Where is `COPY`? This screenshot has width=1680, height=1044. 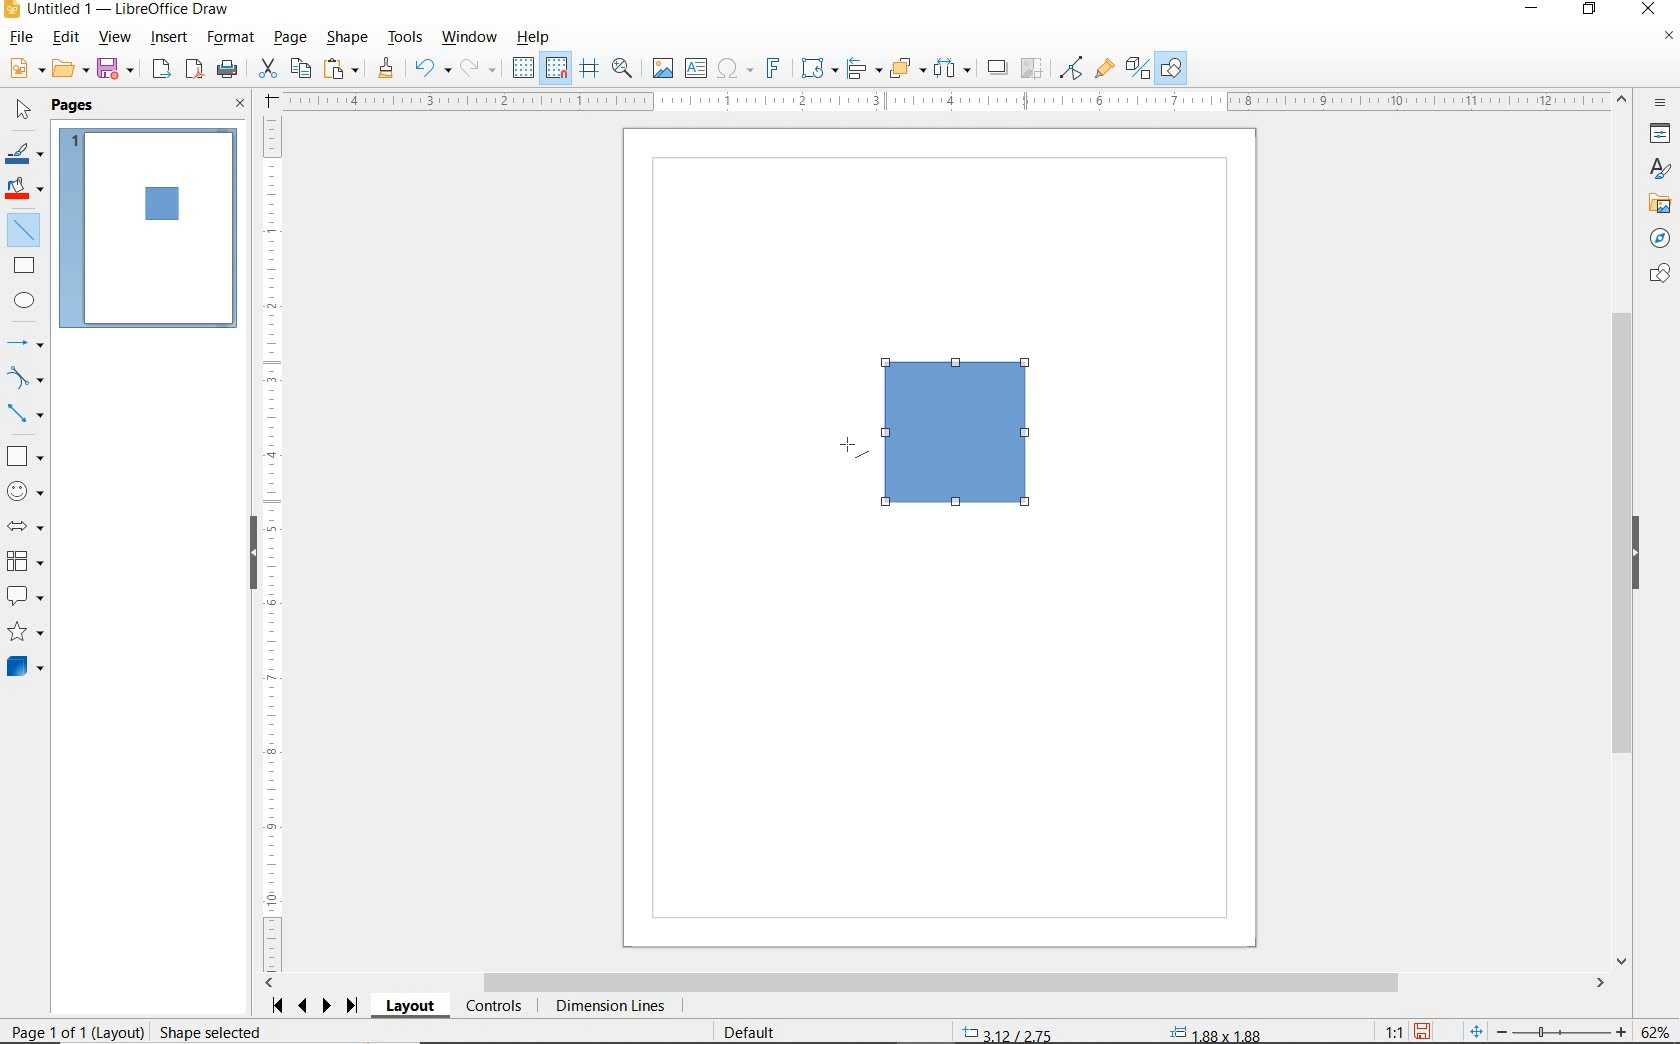 COPY is located at coordinates (300, 69).